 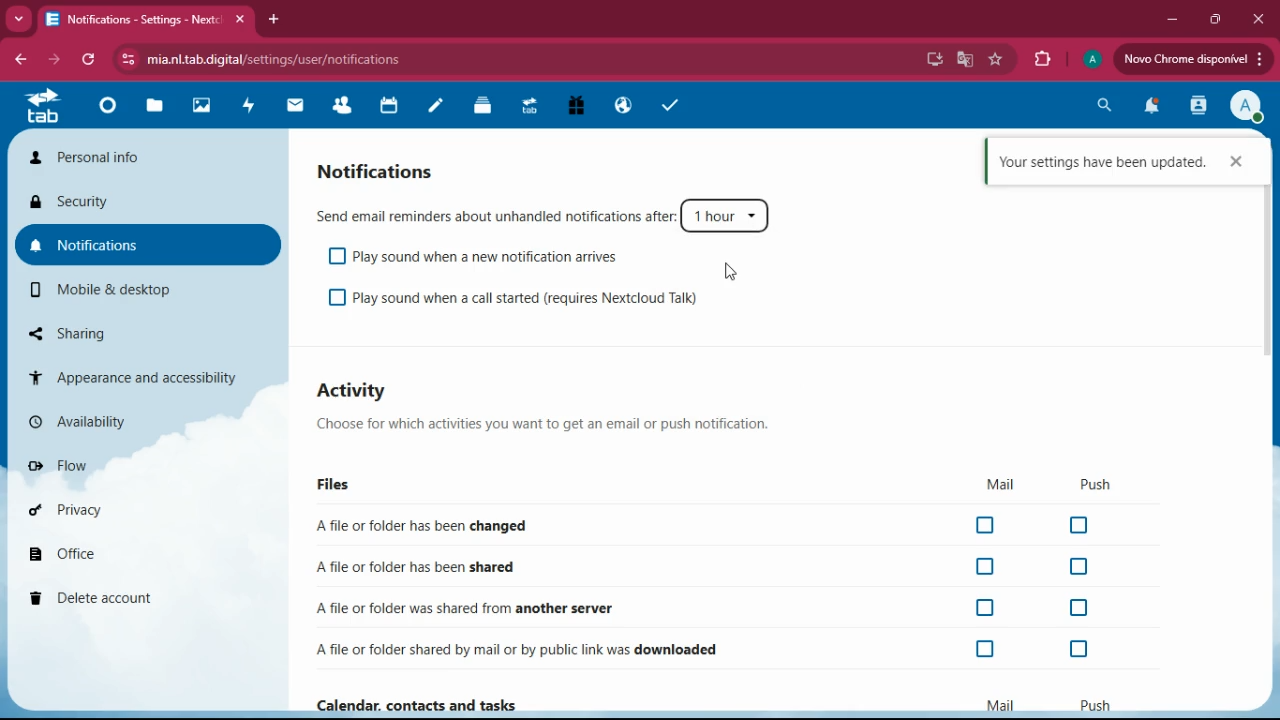 What do you see at coordinates (734, 272) in the screenshot?
I see `cursor` at bounding box center [734, 272].